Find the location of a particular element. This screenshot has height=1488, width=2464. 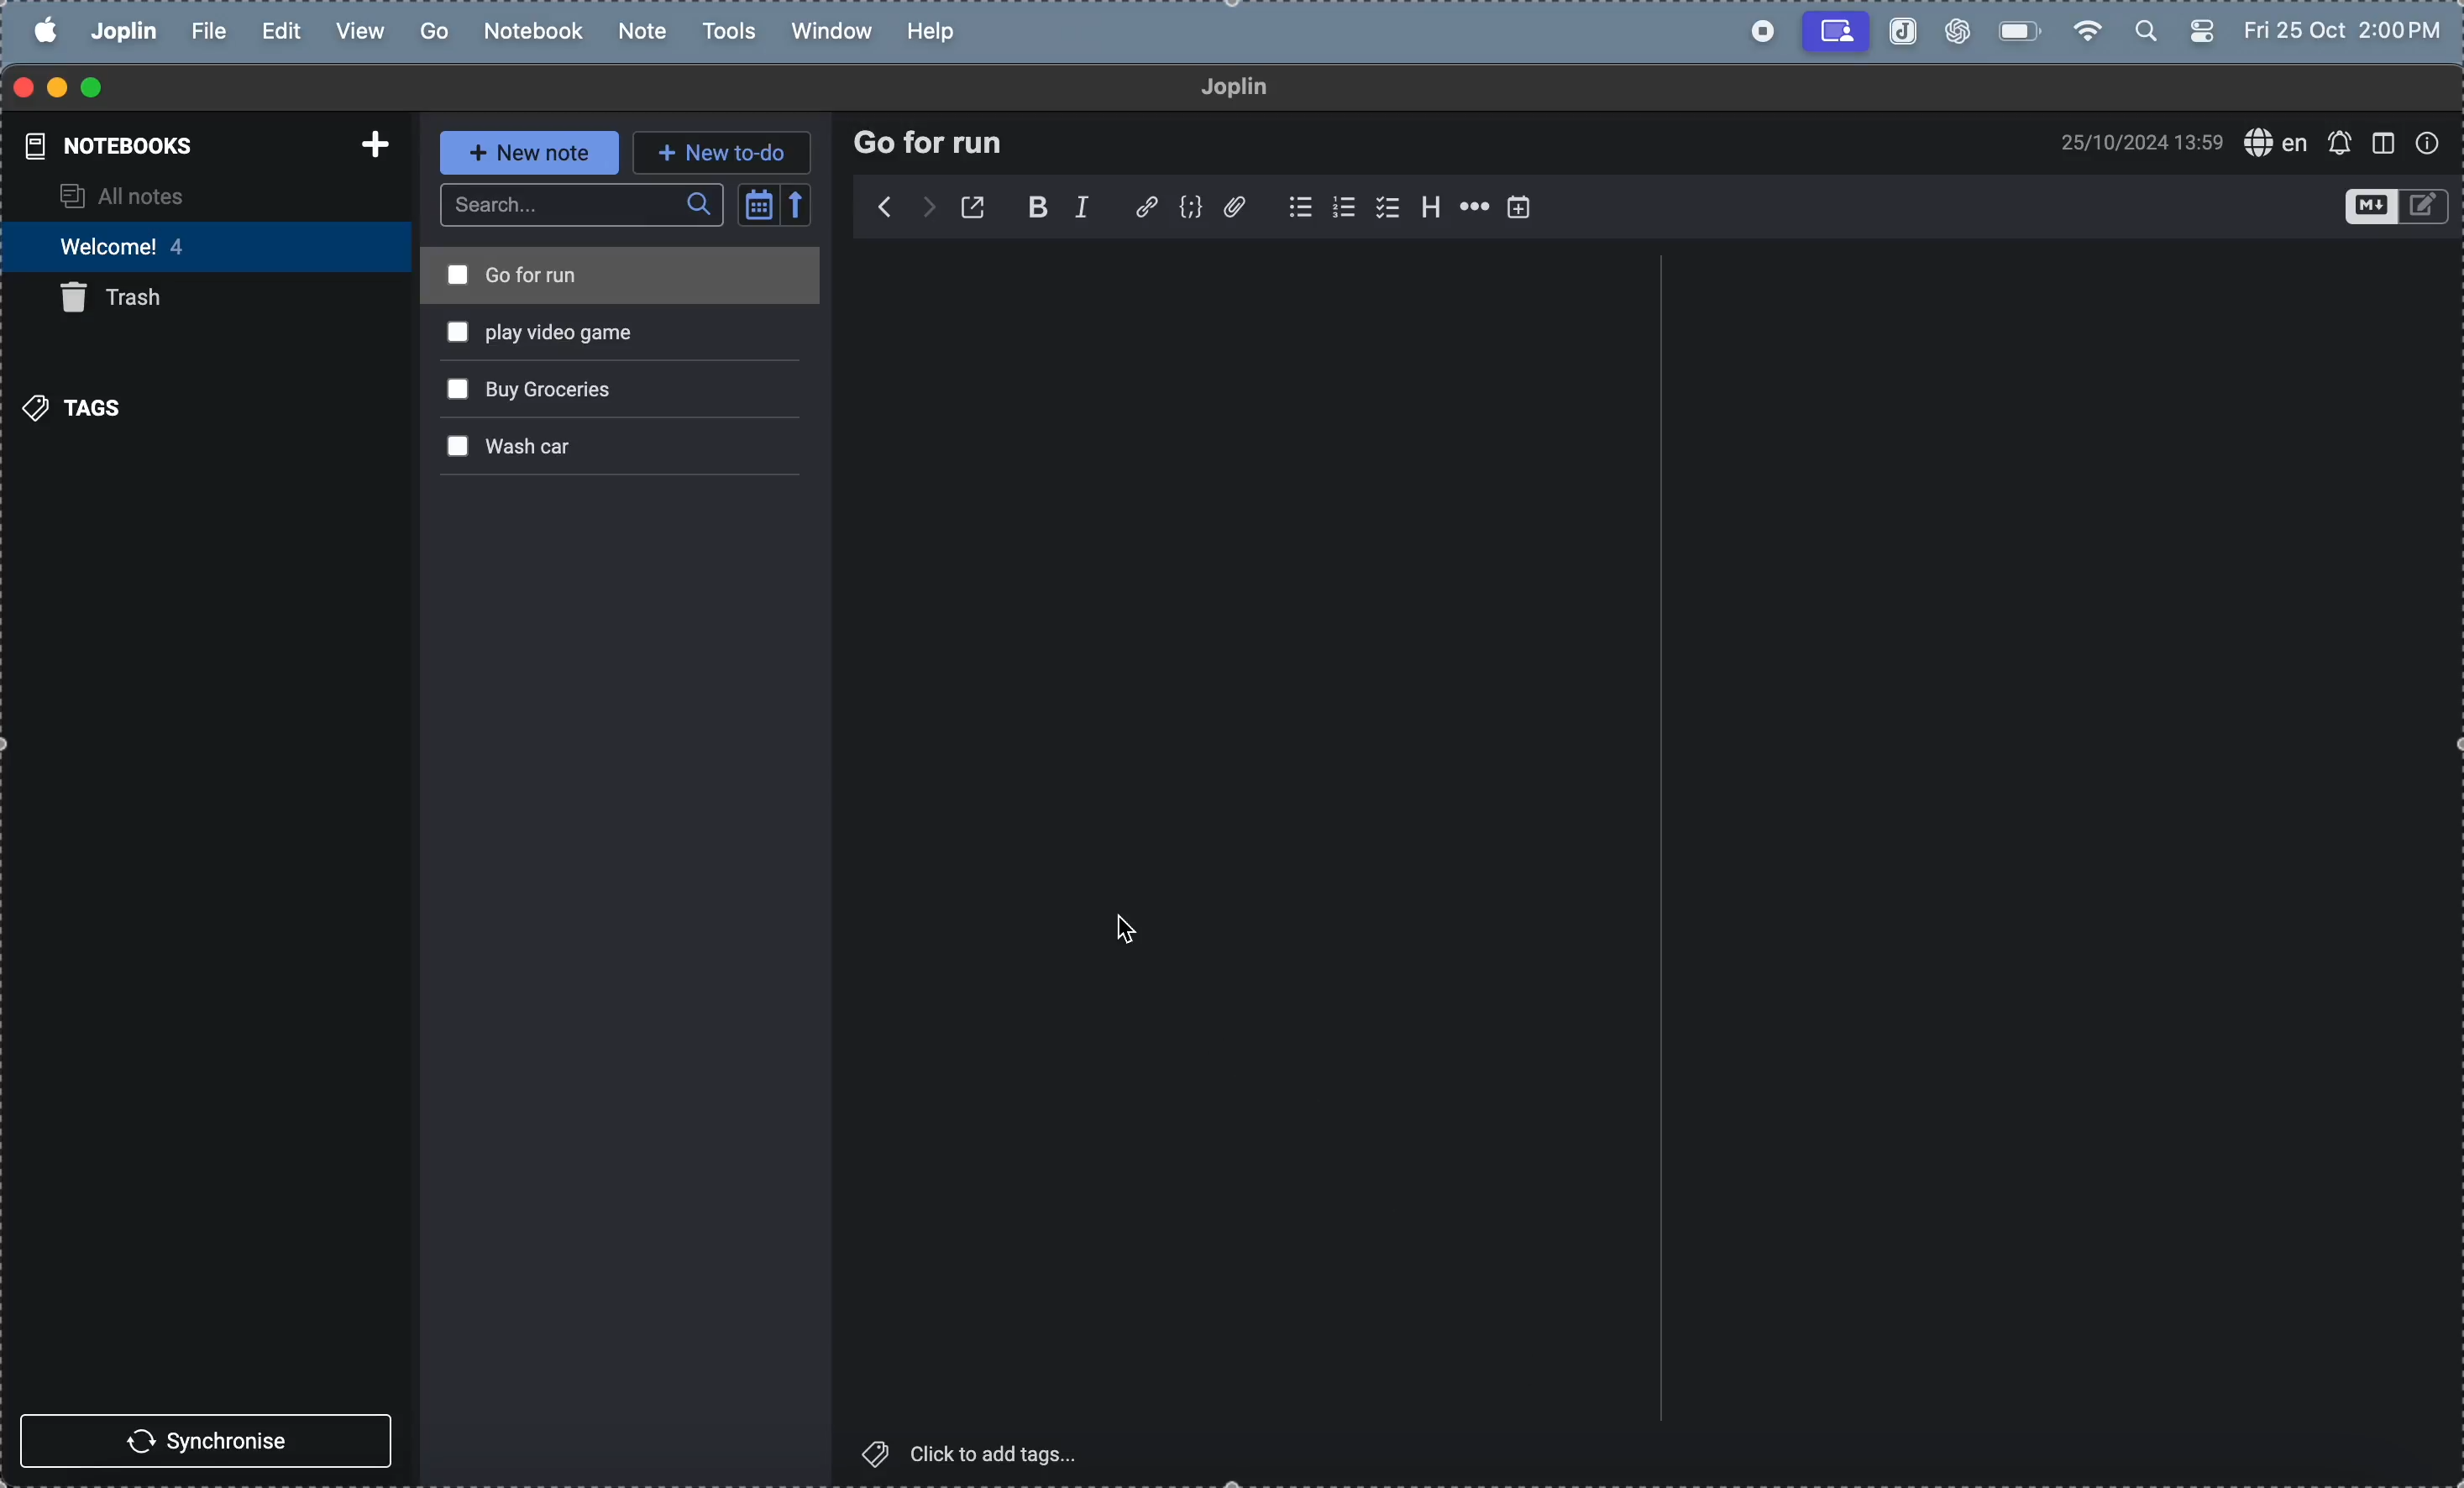

recorder is located at coordinates (1833, 30).